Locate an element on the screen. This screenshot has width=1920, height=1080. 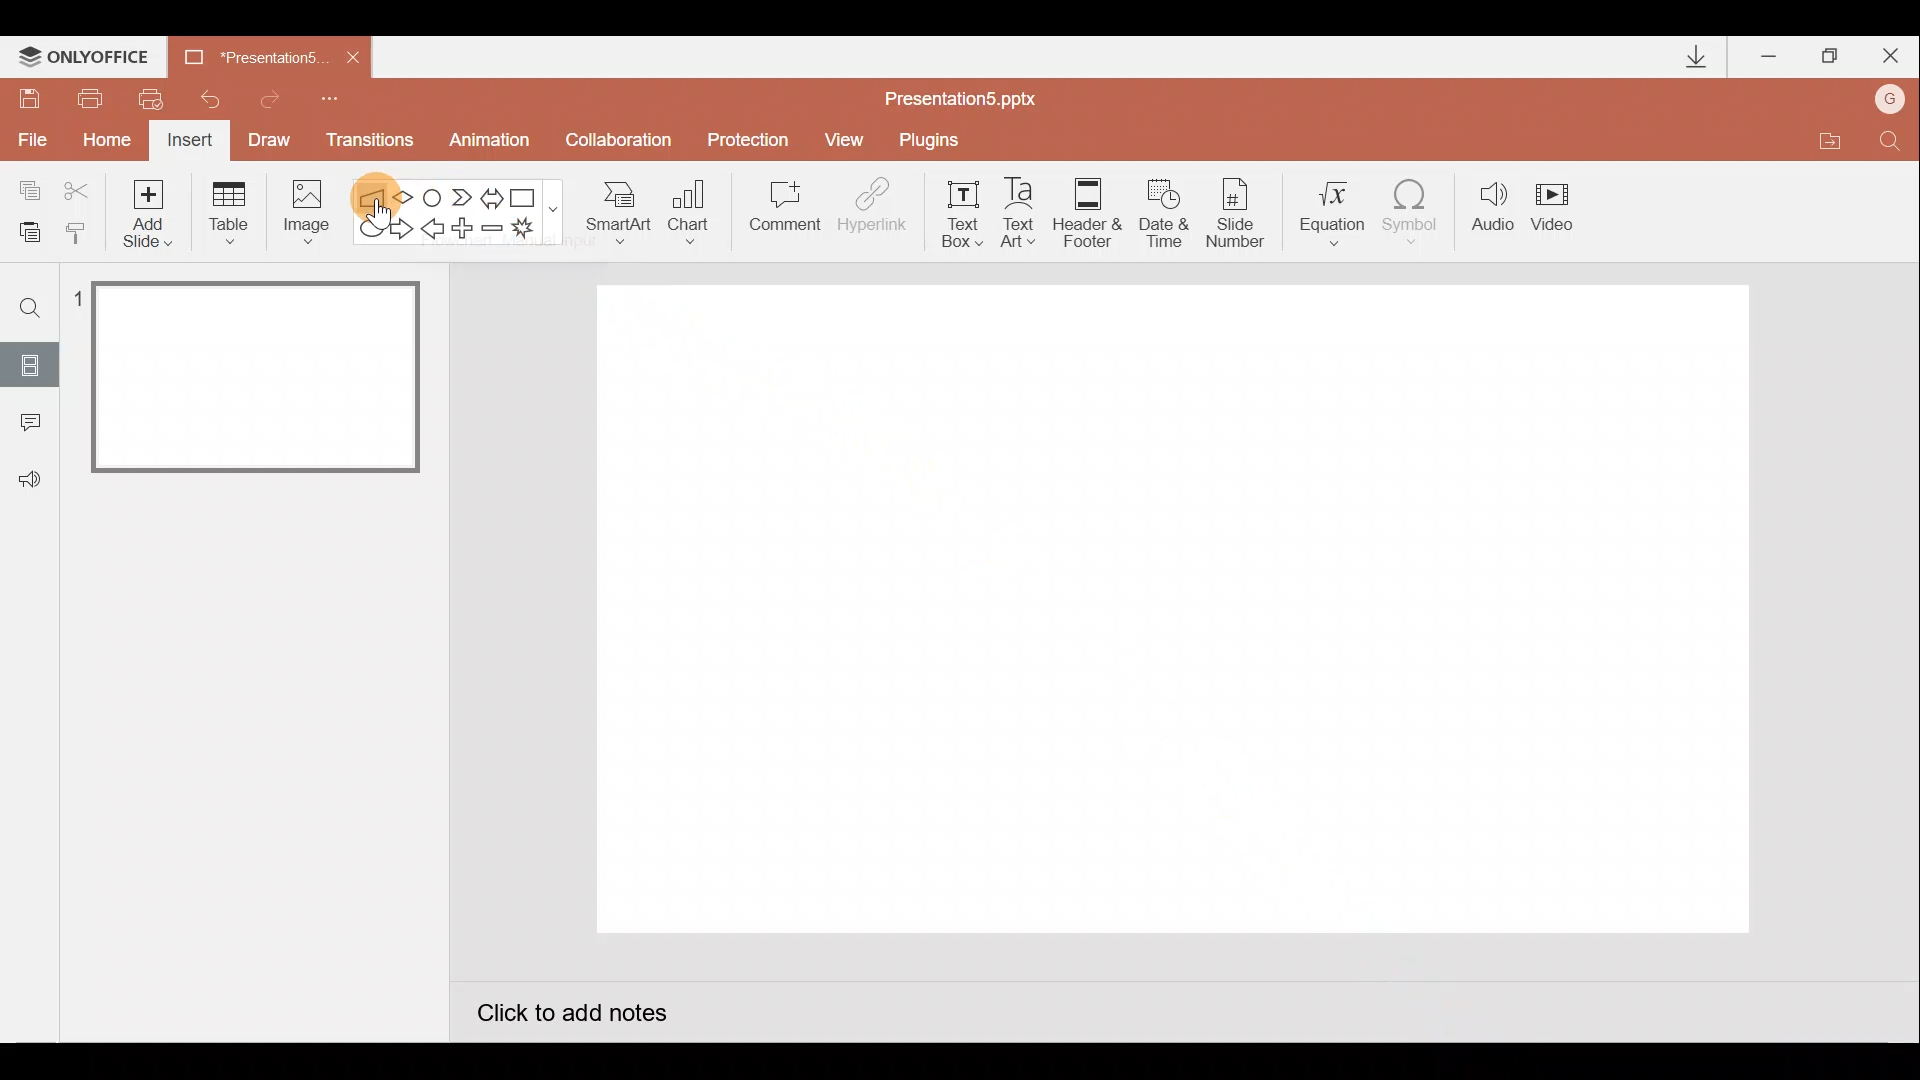
View is located at coordinates (847, 138).